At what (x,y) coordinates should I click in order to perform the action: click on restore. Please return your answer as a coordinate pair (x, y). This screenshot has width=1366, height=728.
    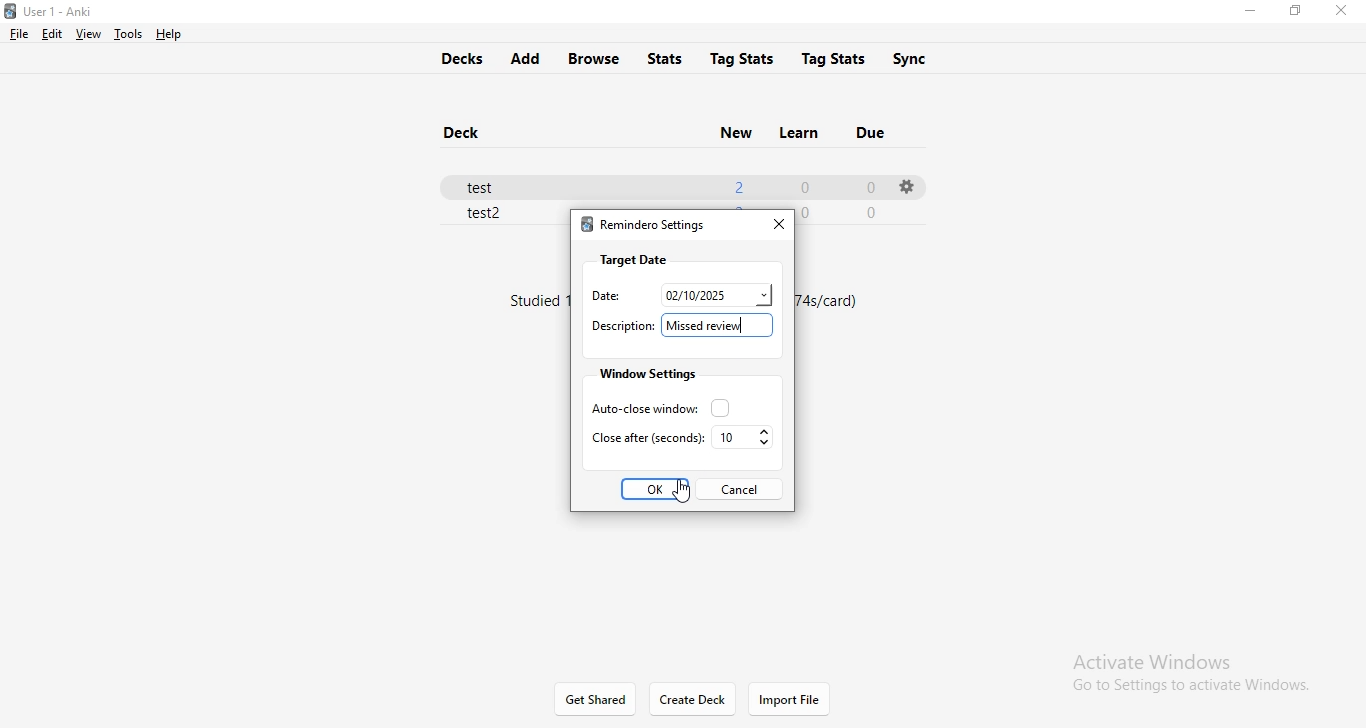
    Looking at the image, I should click on (1294, 11).